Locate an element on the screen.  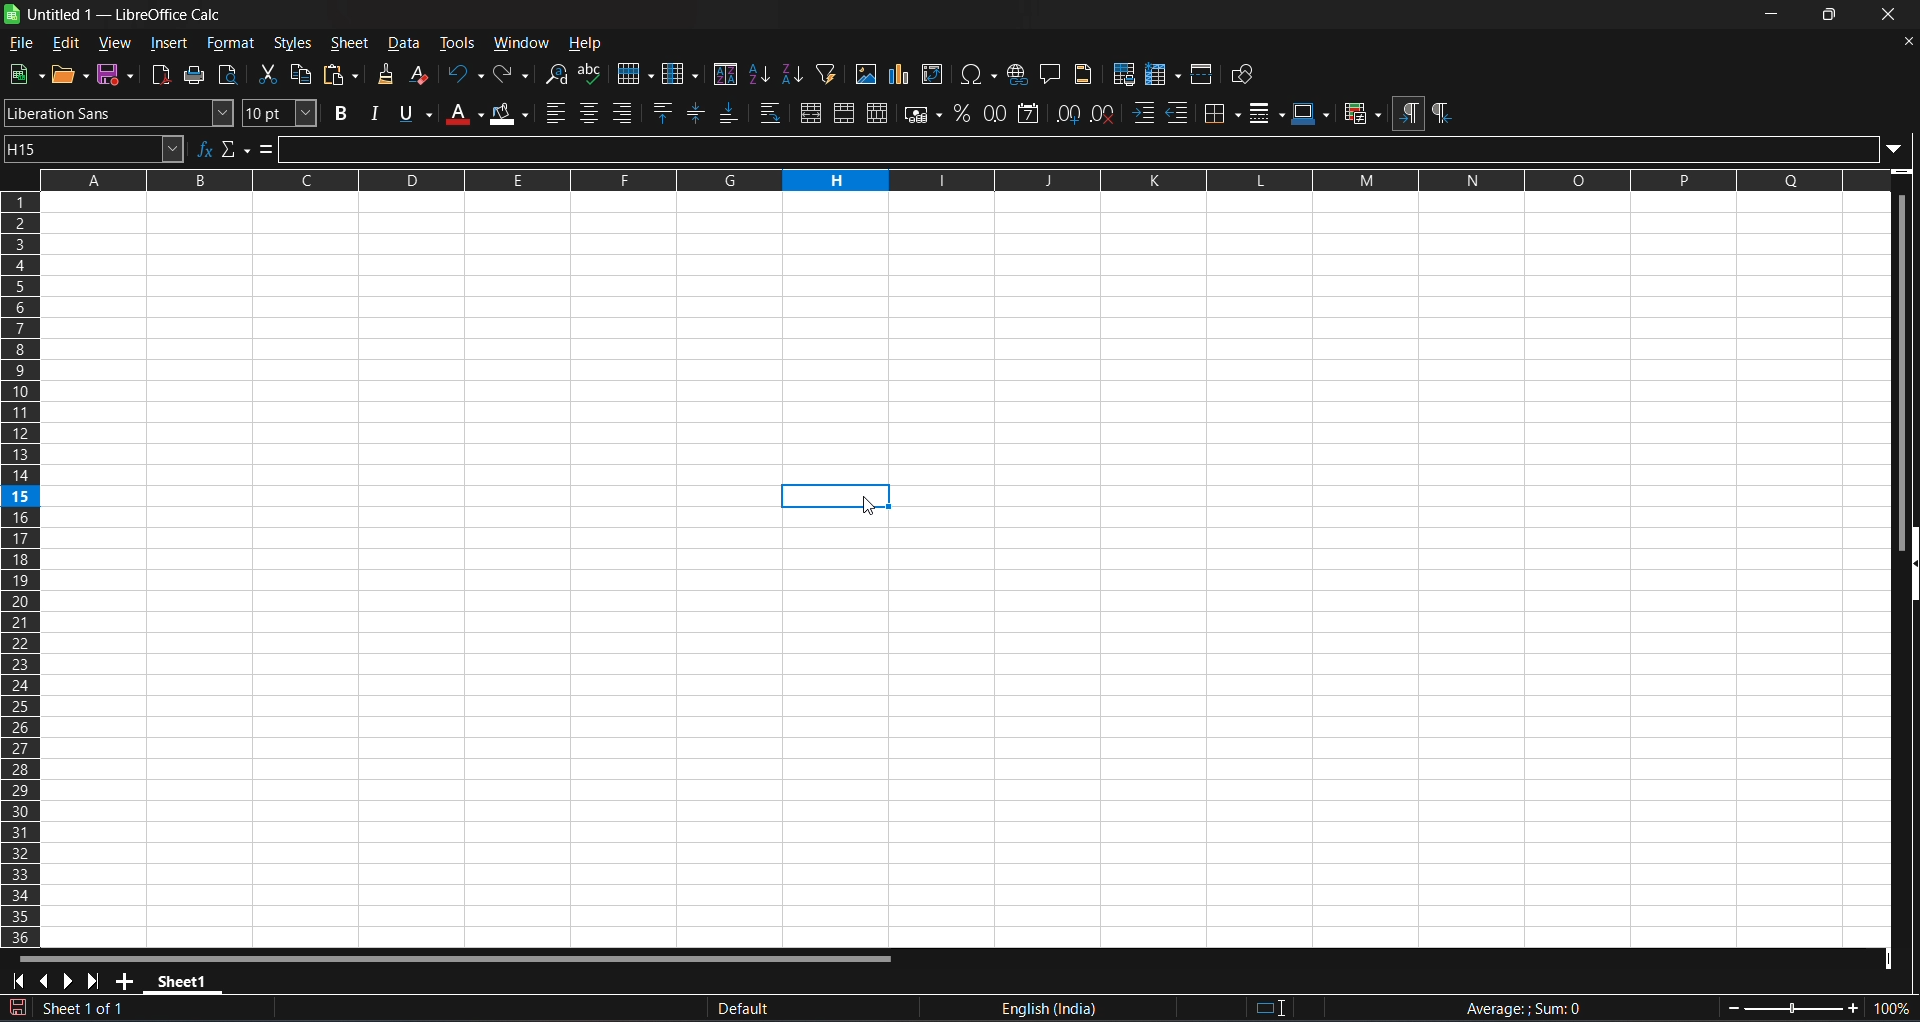
border colors is located at coordinates (1309, 113).